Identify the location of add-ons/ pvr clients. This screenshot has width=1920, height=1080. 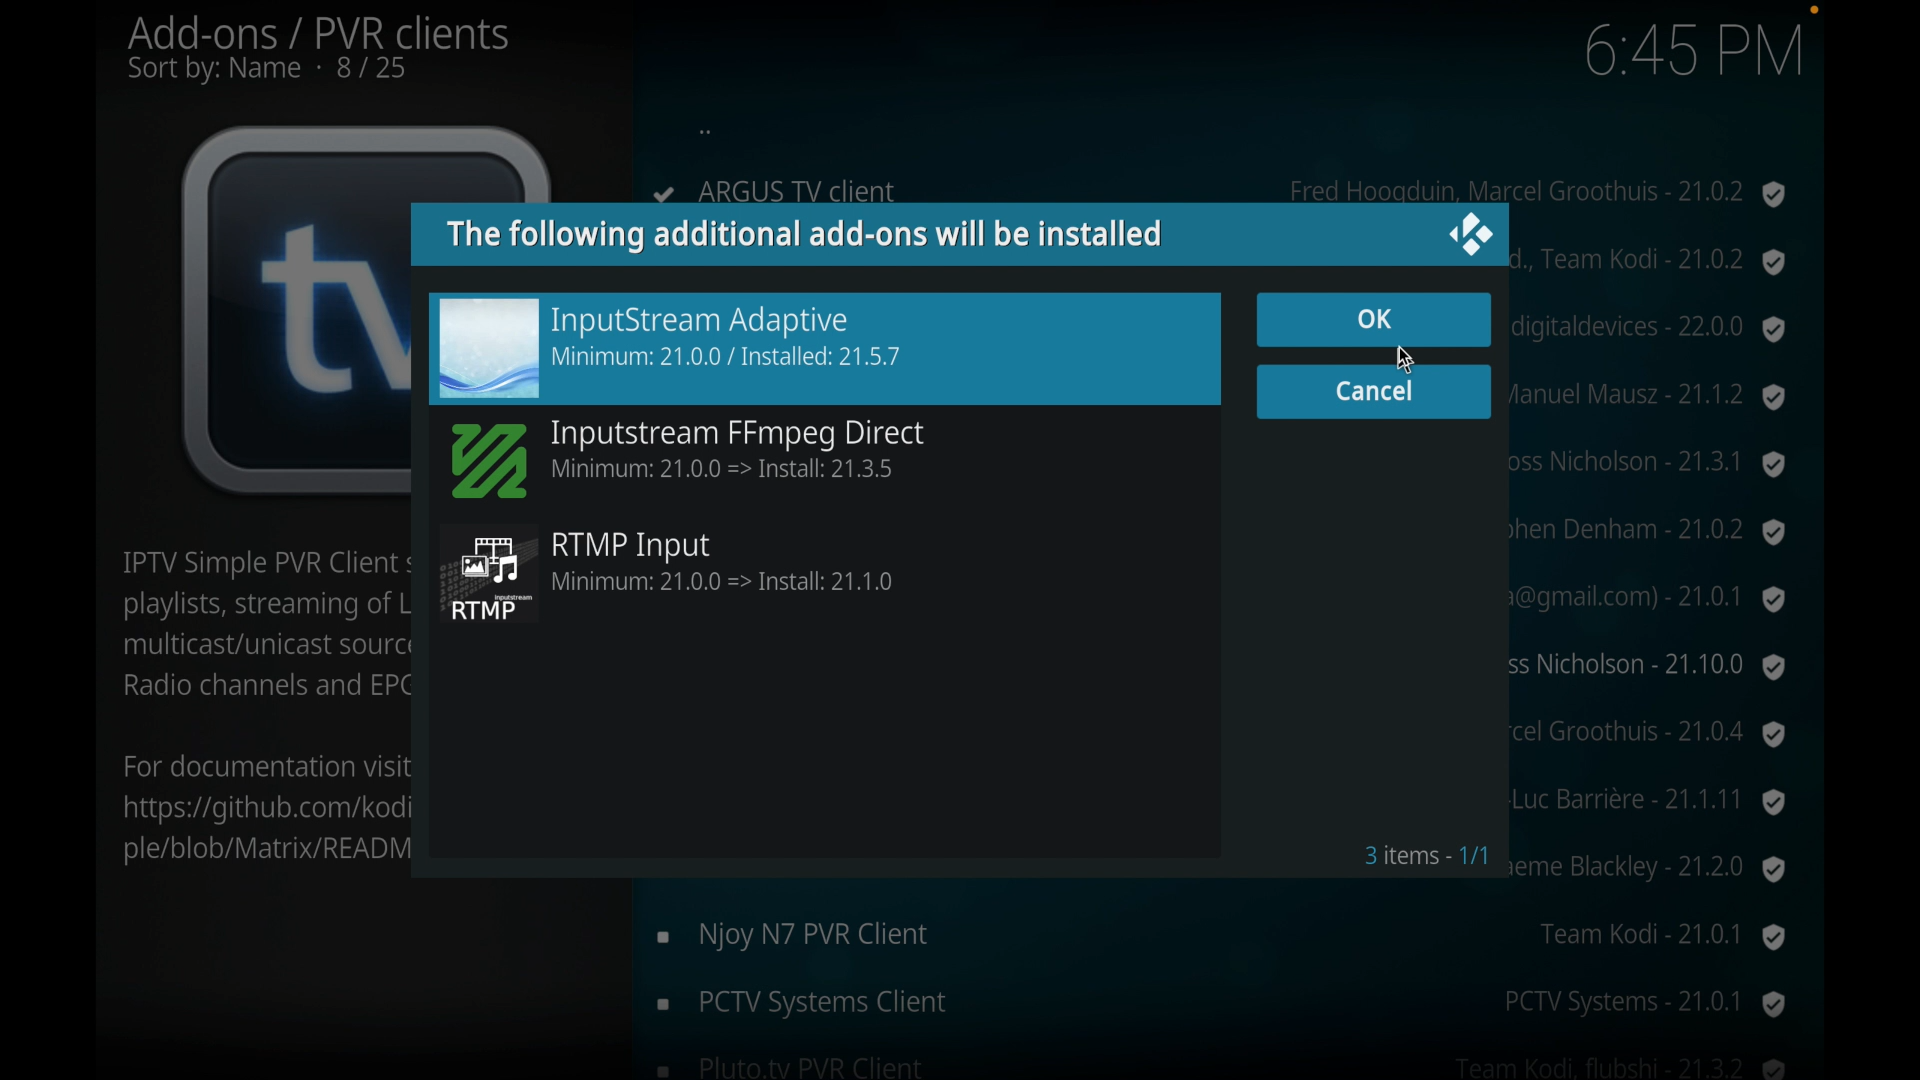
(322, 50).